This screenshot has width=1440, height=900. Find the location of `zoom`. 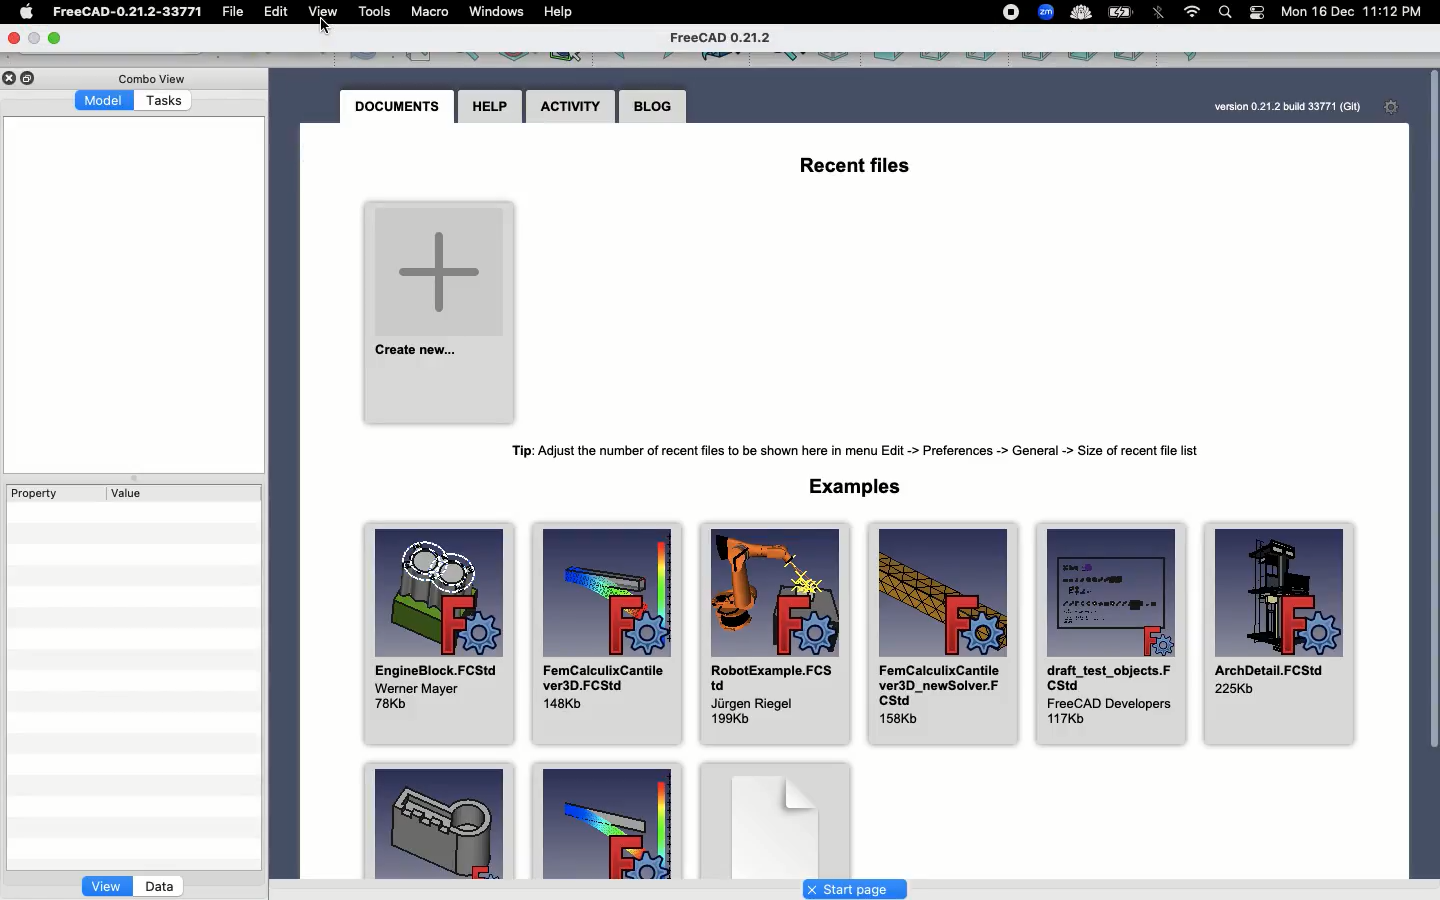

zoom is located at coordinates (1046, 12).